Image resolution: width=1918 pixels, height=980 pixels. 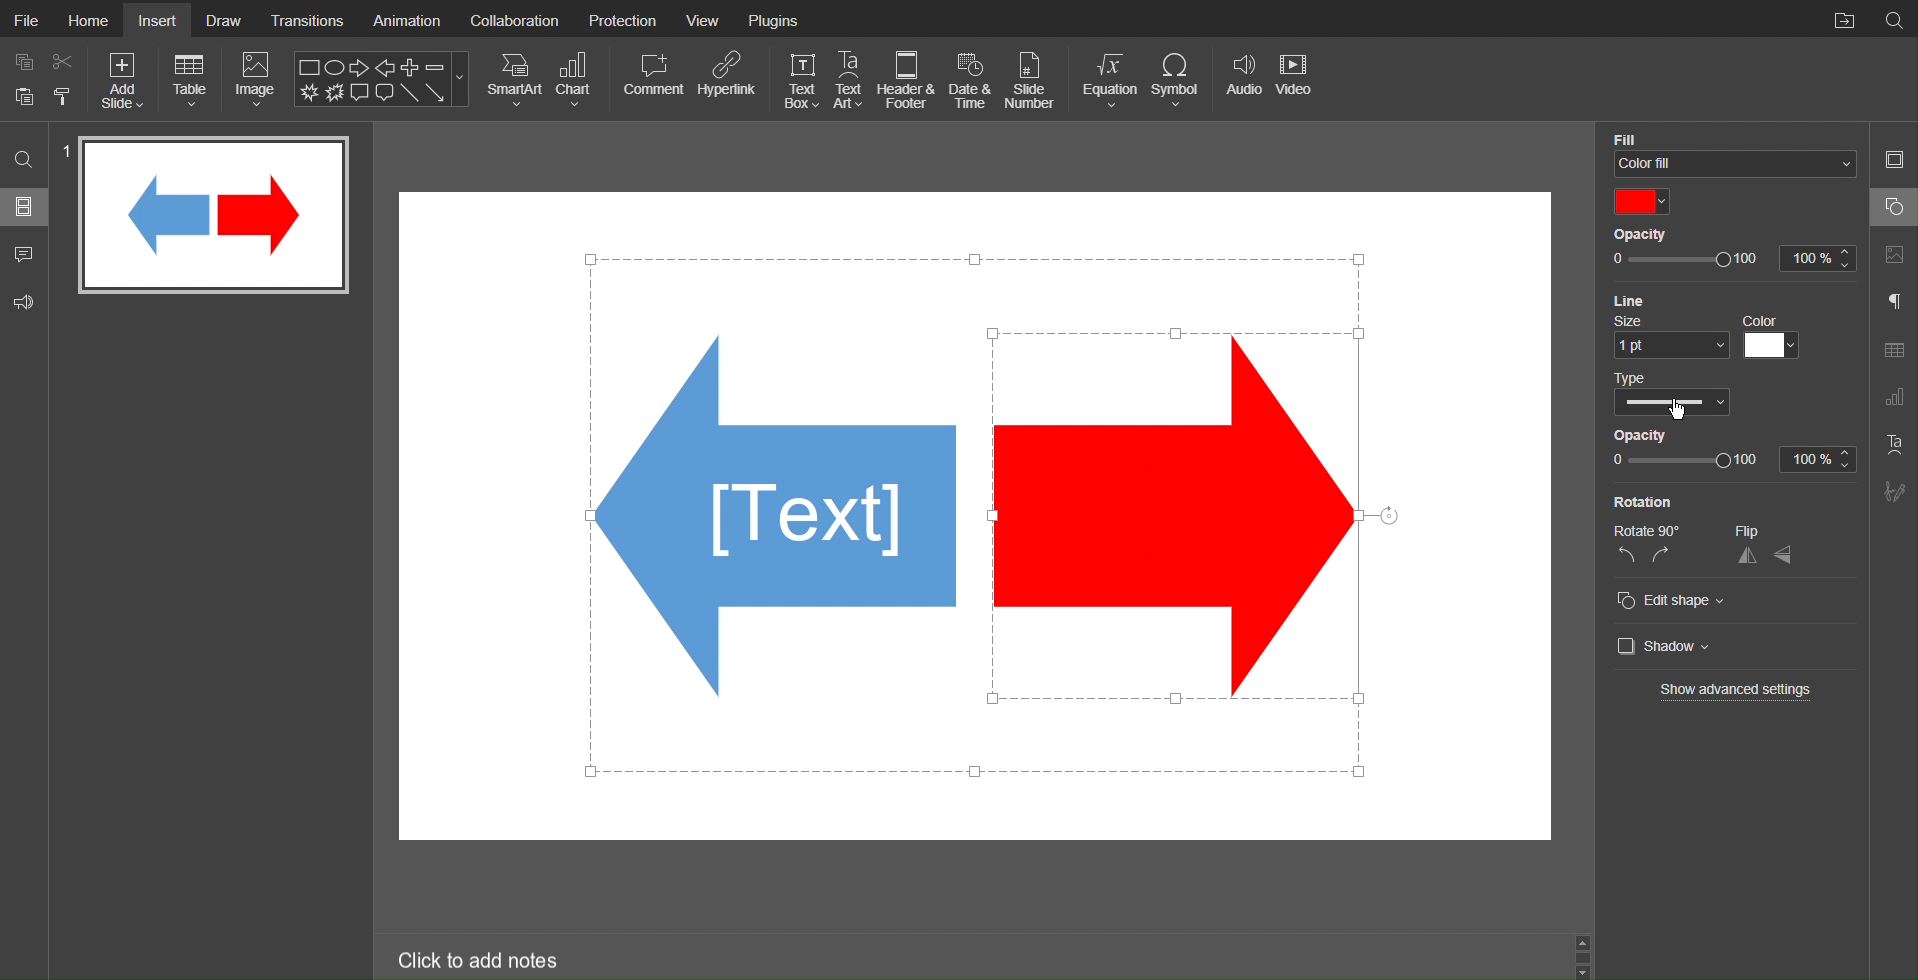 What do you see at coordinates (22, 253) in the screenshot?
I see `Comments` at bounding box center [22, 253].